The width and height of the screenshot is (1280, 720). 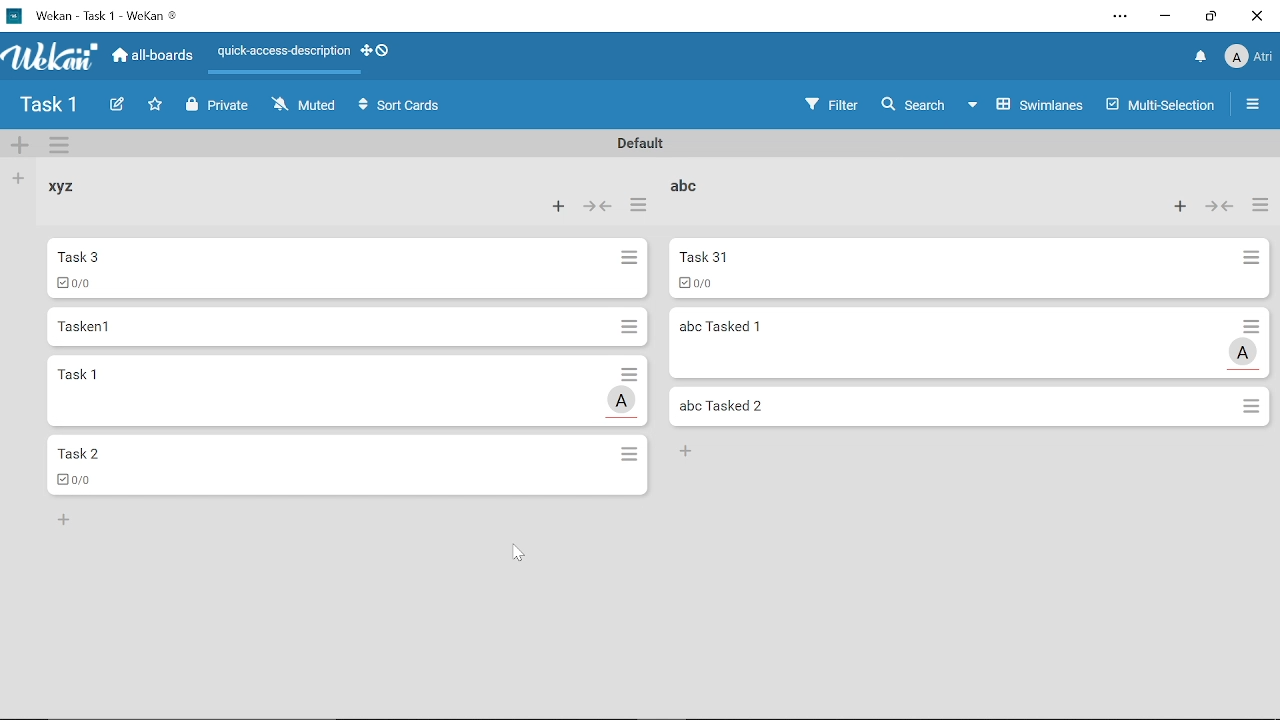 What do you see at coordinates (912, 105) in the screenshot?
I see `Search` at bounding box center [912, 105].